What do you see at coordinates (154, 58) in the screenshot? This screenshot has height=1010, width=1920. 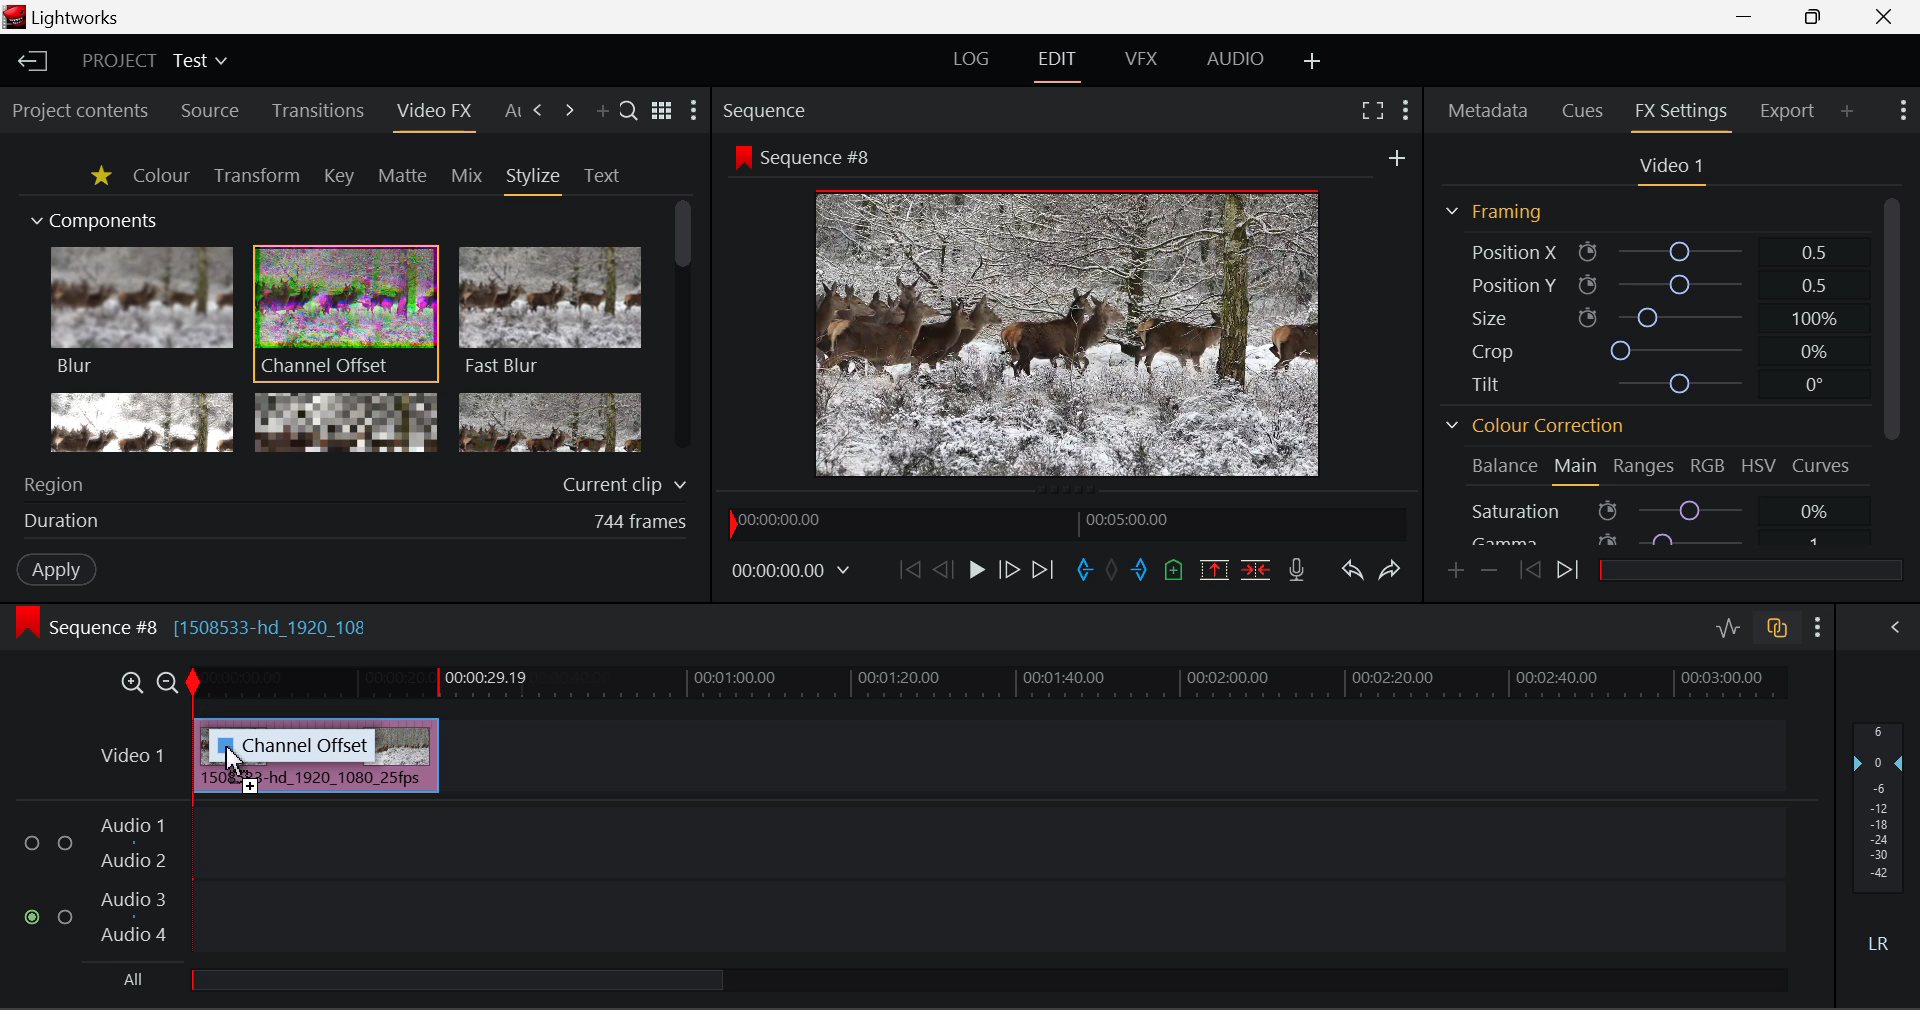 I see `Project Title` at bounding box center [154, 58].